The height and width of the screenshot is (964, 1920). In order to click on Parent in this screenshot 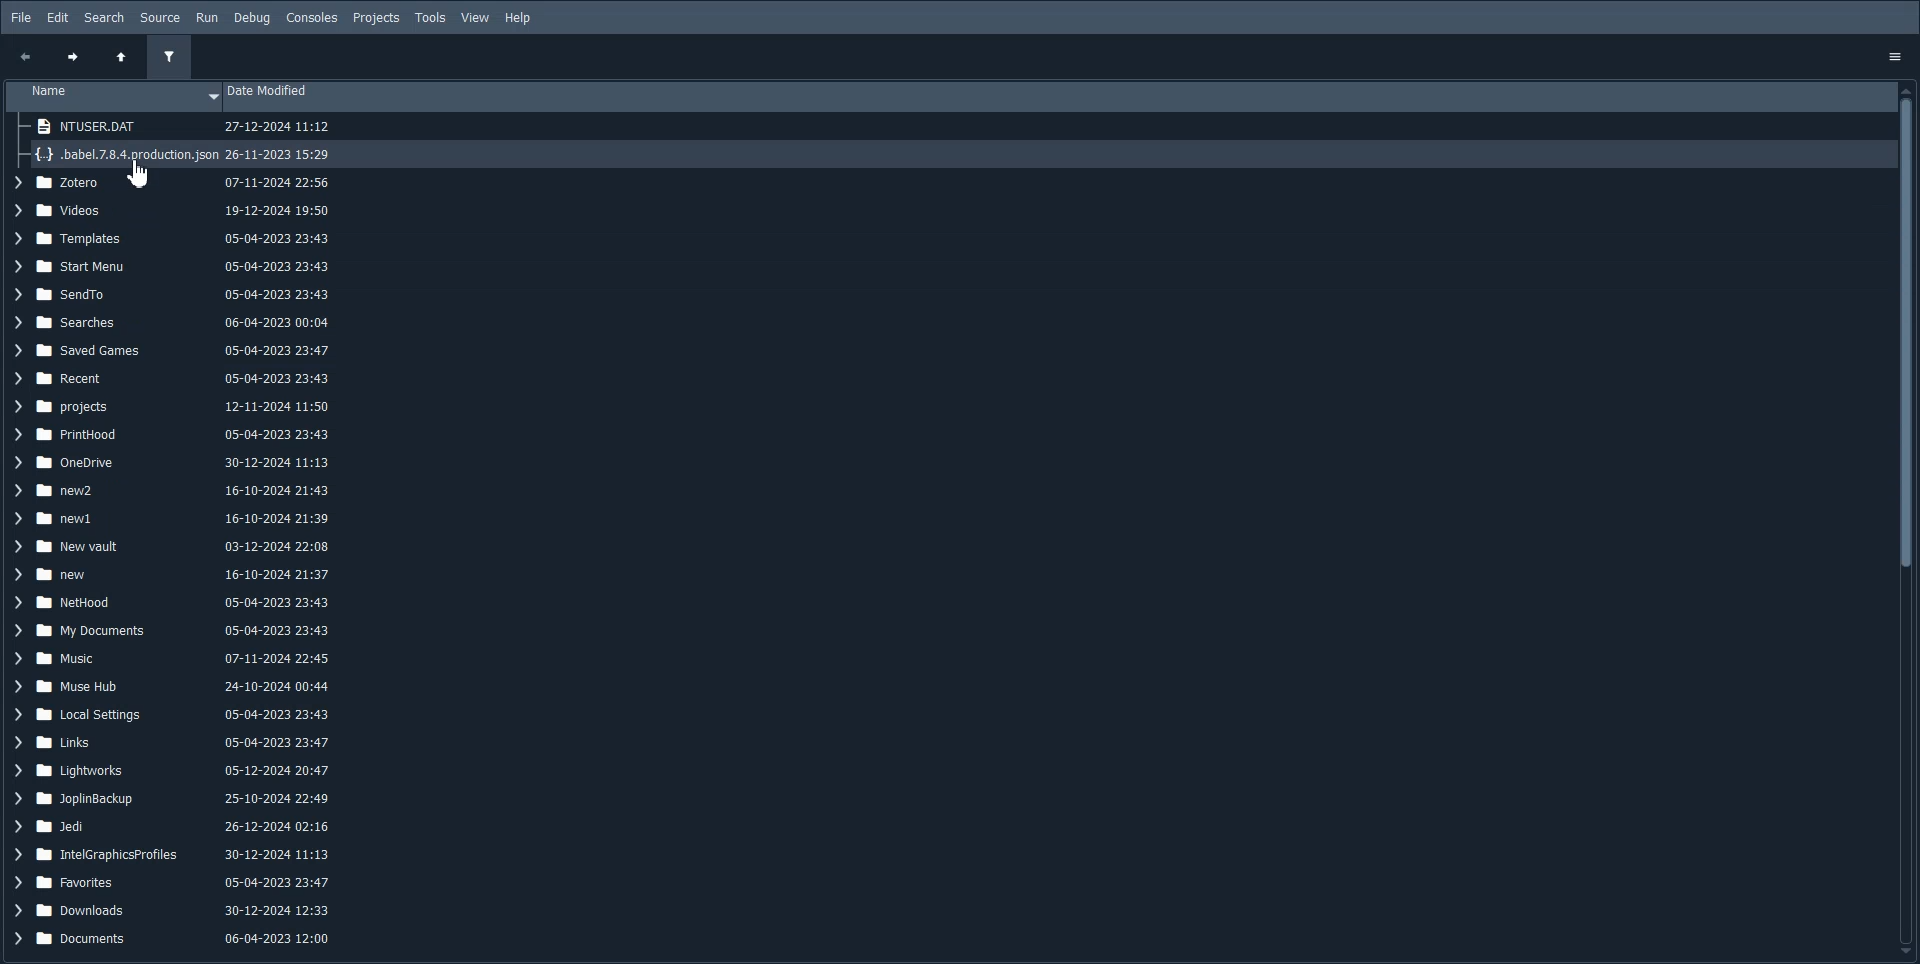, I will do `click(121, 59)`.